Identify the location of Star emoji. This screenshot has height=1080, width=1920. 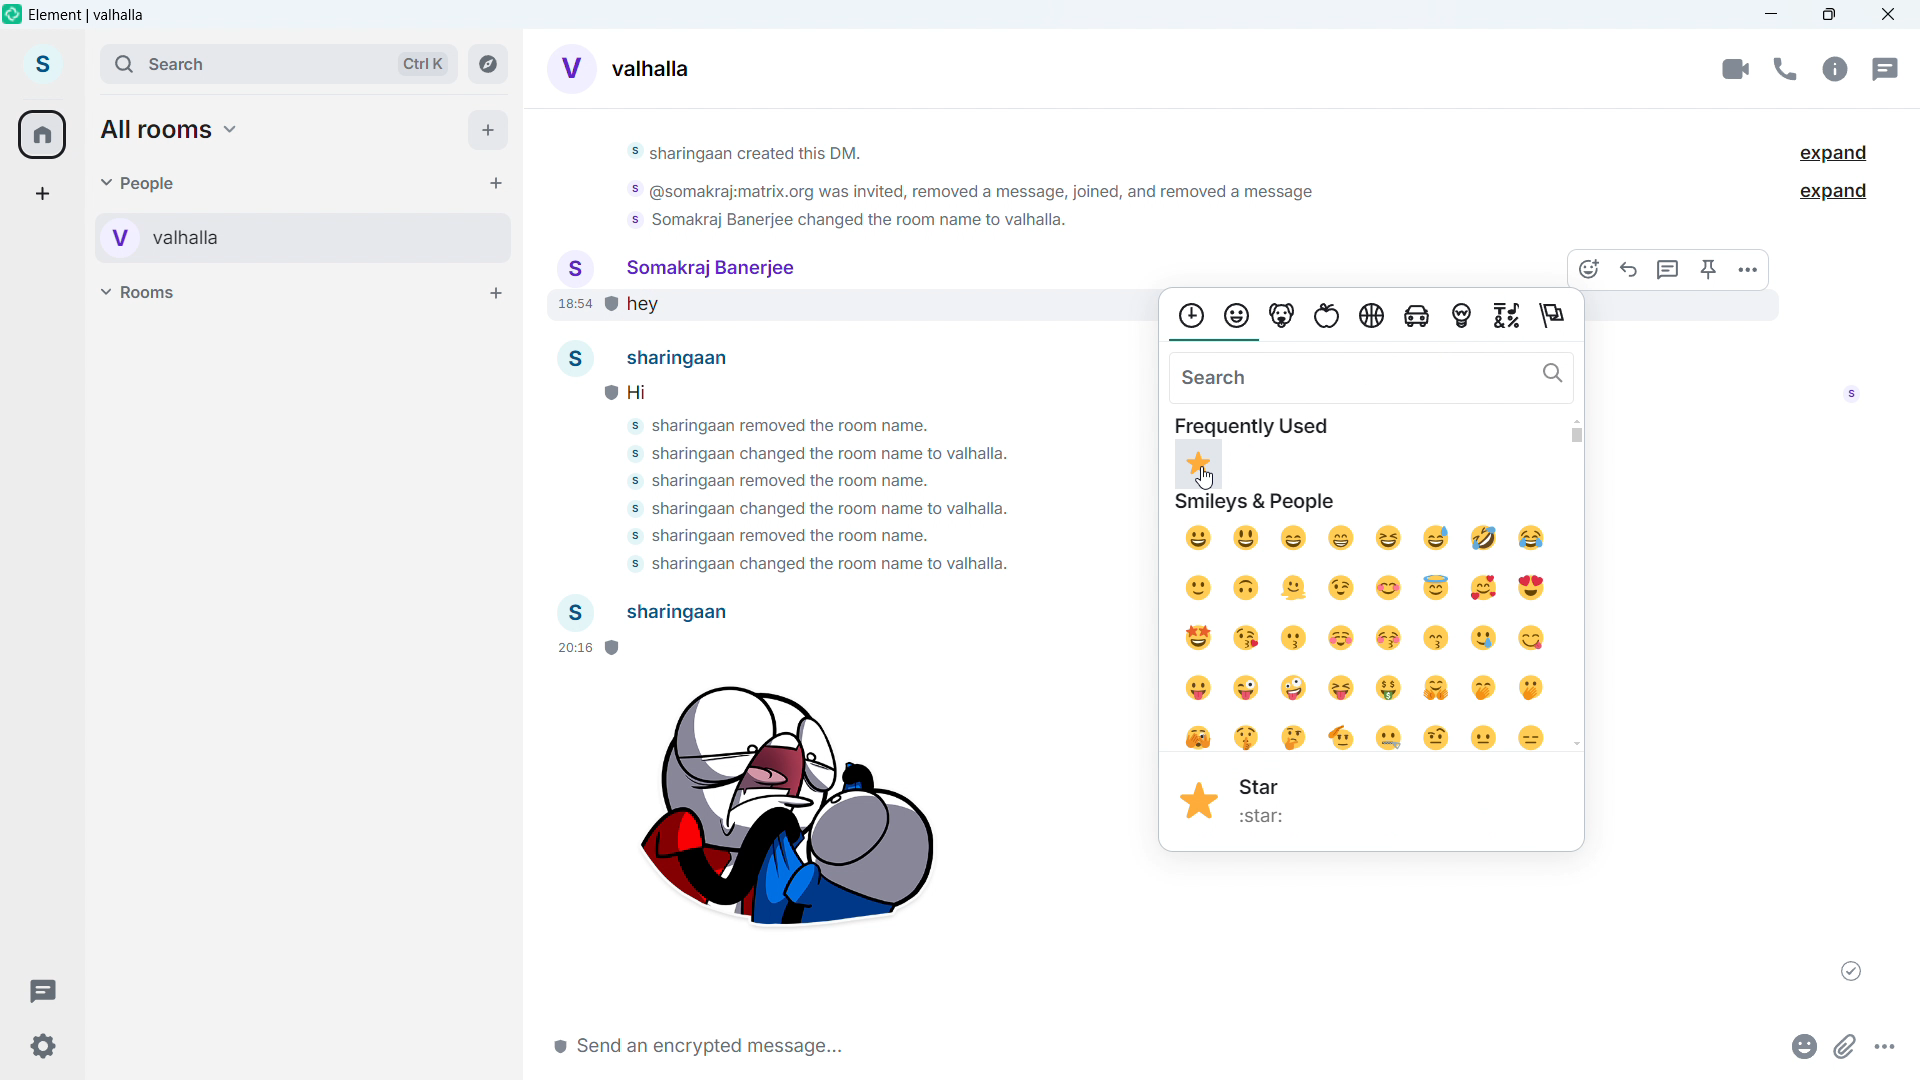
(1199, 466).